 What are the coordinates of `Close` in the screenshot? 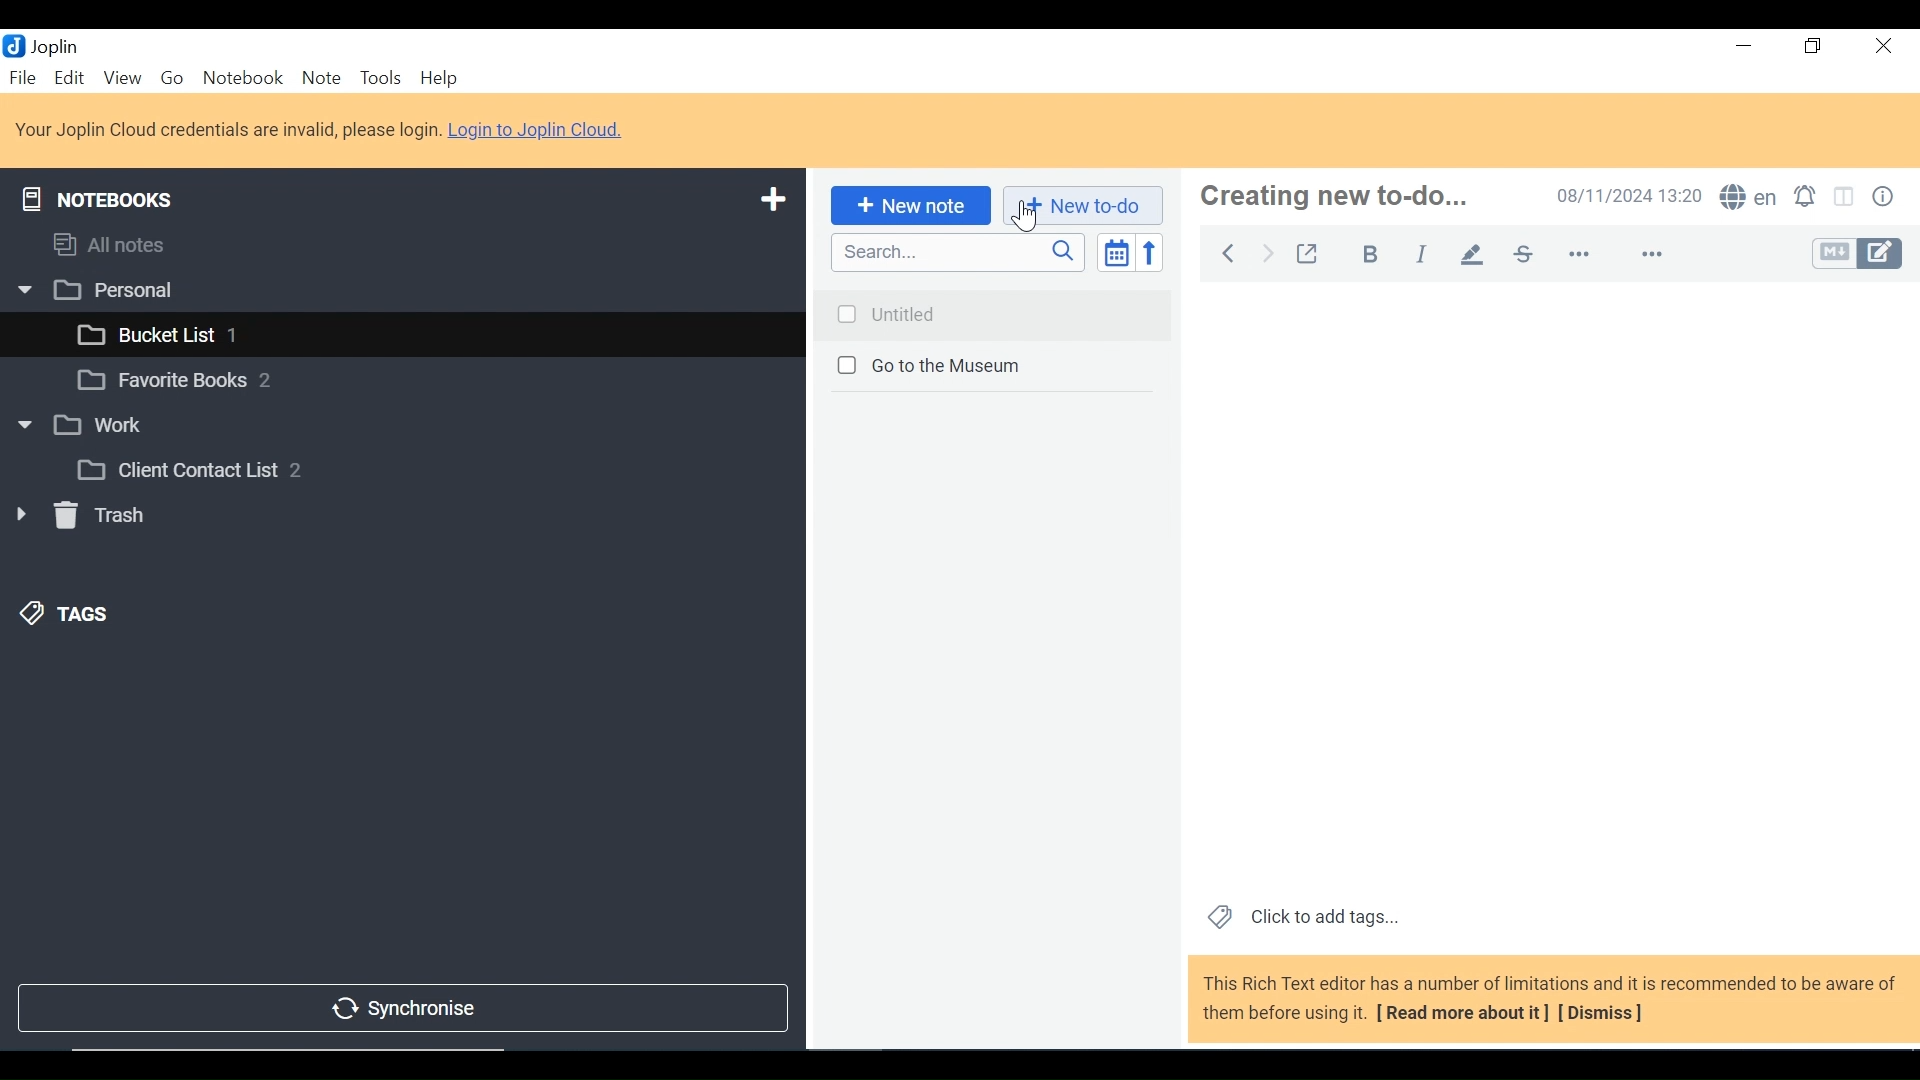 It's located at (1881, 49).